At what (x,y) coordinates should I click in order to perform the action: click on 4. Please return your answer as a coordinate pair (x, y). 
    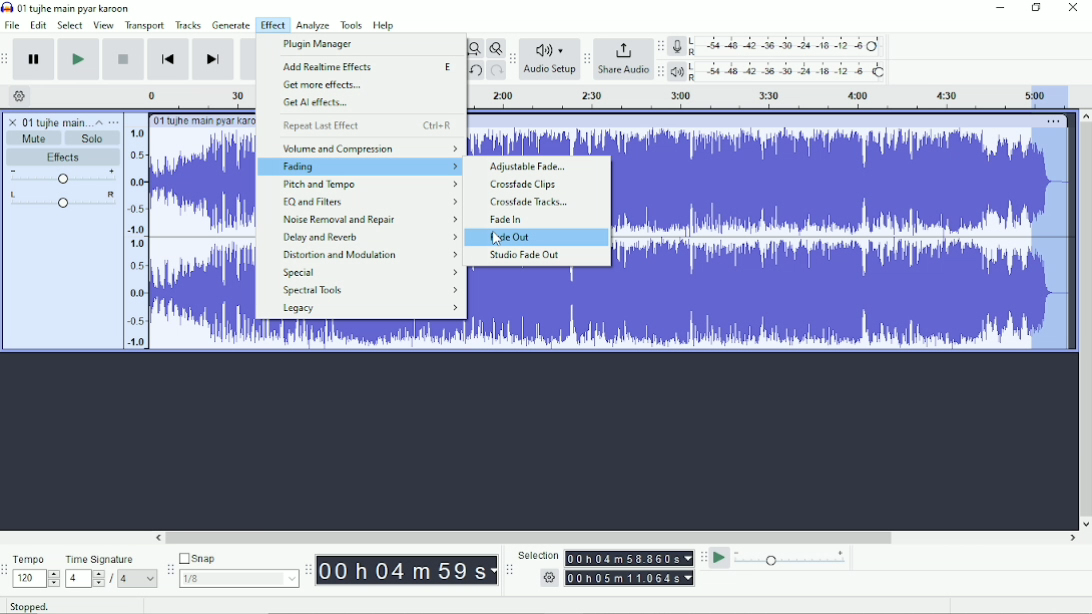
    Looking at the image, I should click on (140, 578).